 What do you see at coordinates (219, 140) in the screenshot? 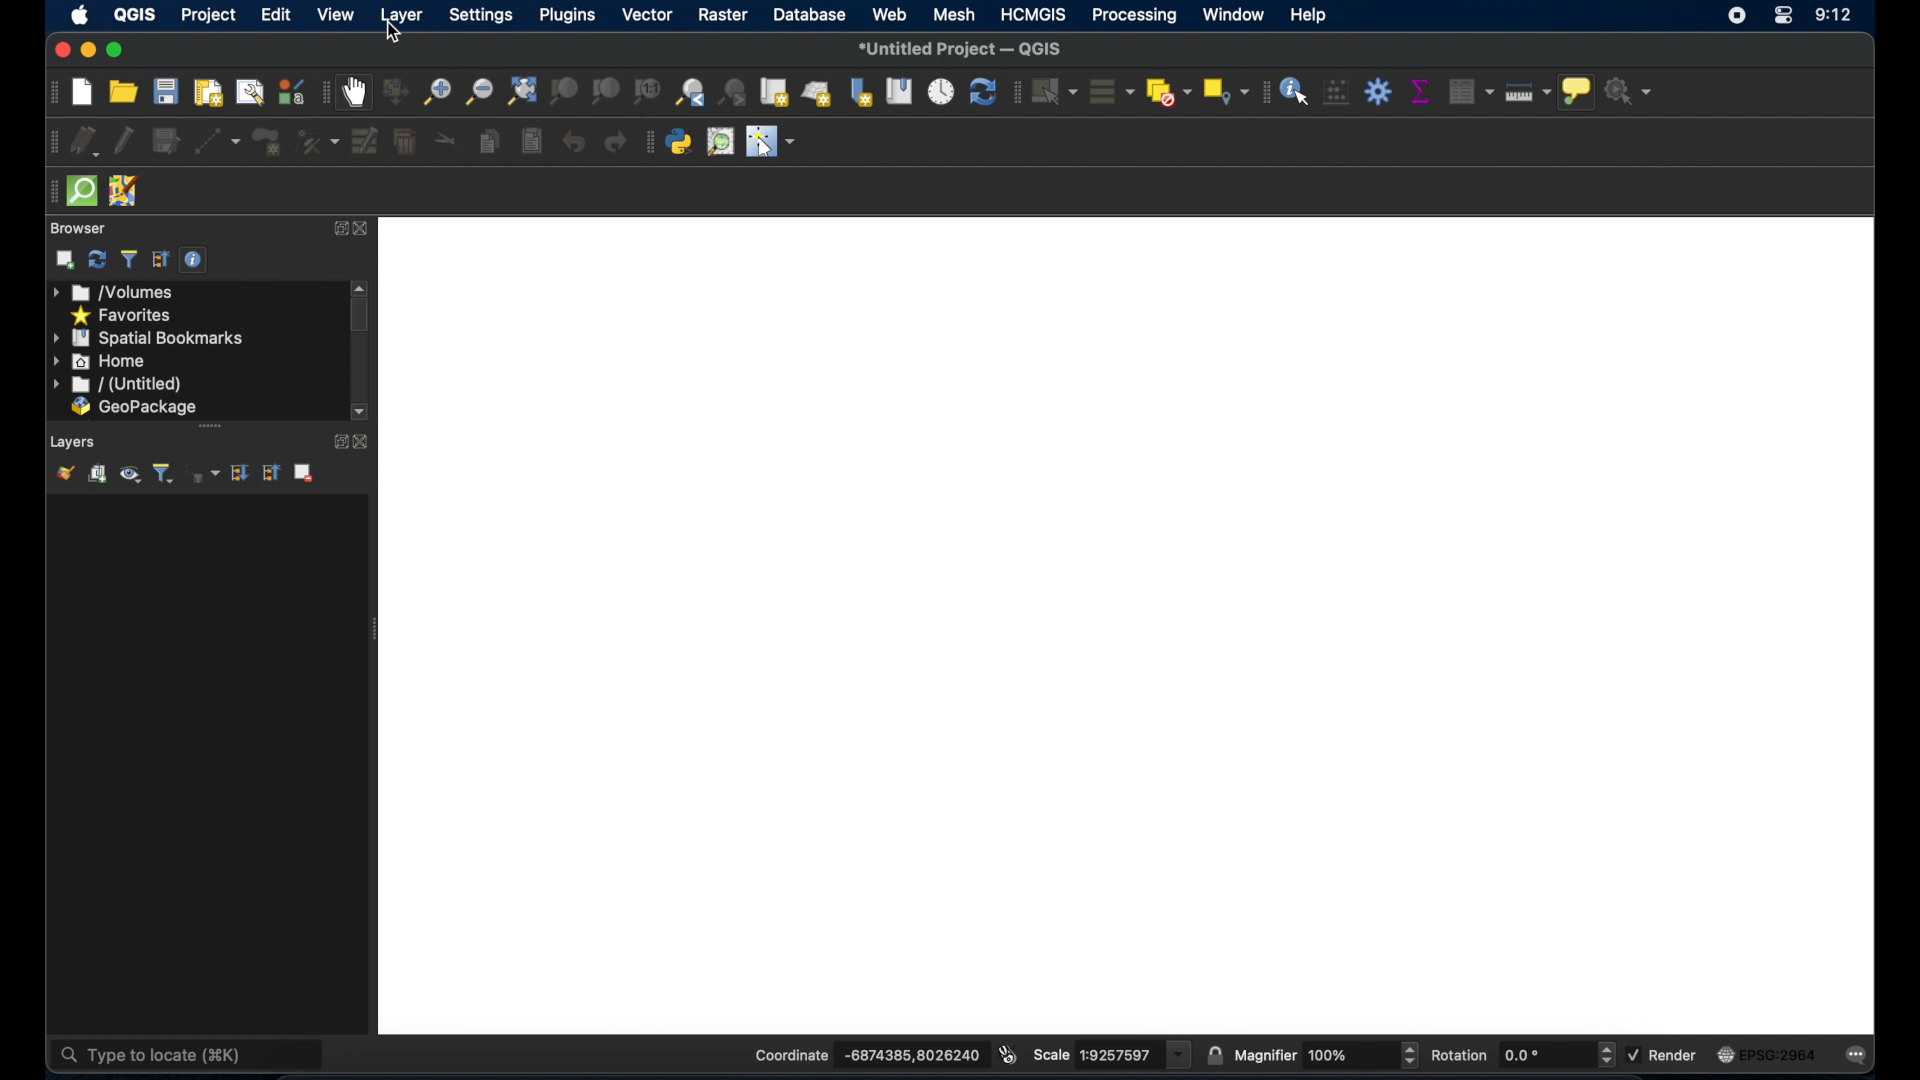
I see `digitize with segment` at bounding box center [219, 140].